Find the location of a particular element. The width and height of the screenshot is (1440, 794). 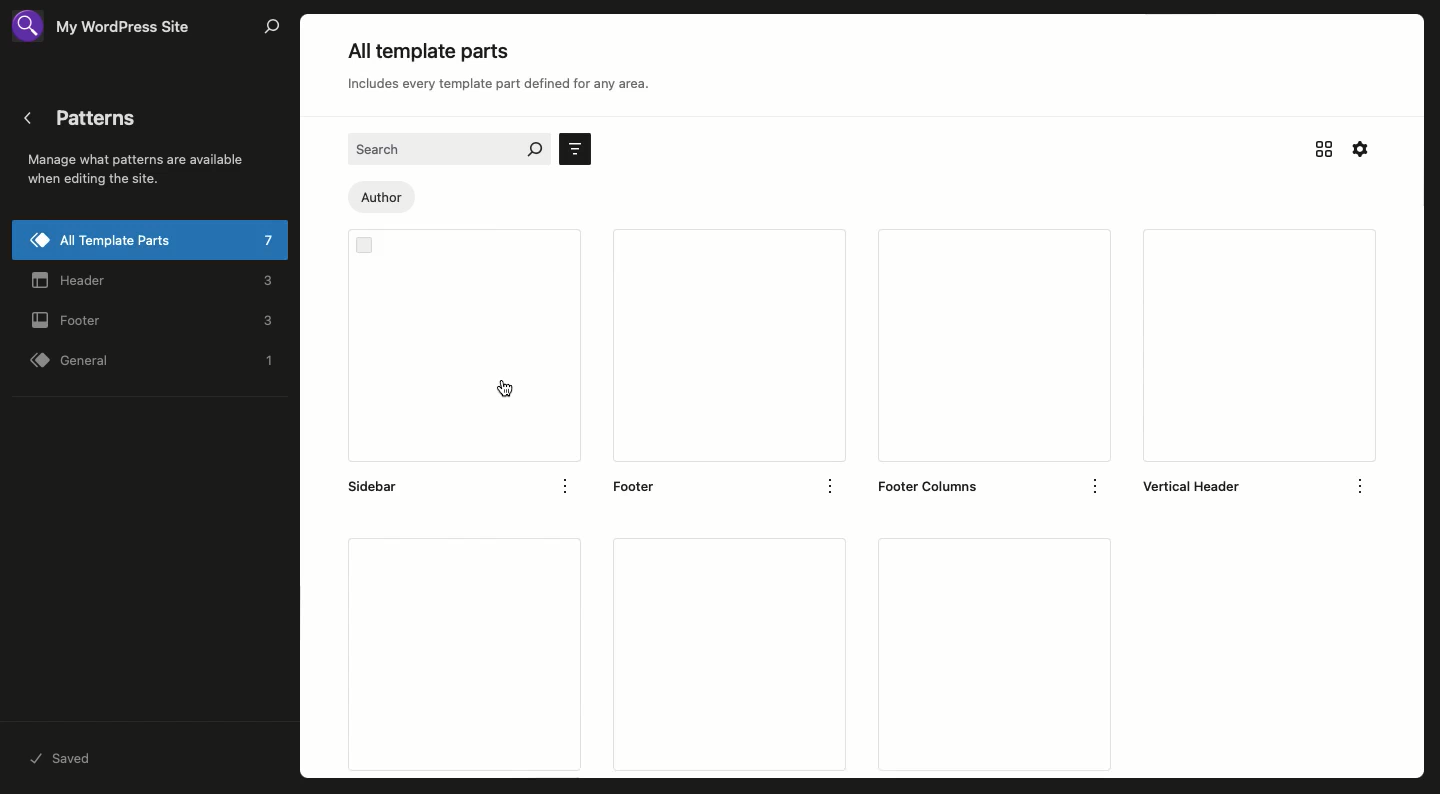

Sort is located at coordinates (576, 149).